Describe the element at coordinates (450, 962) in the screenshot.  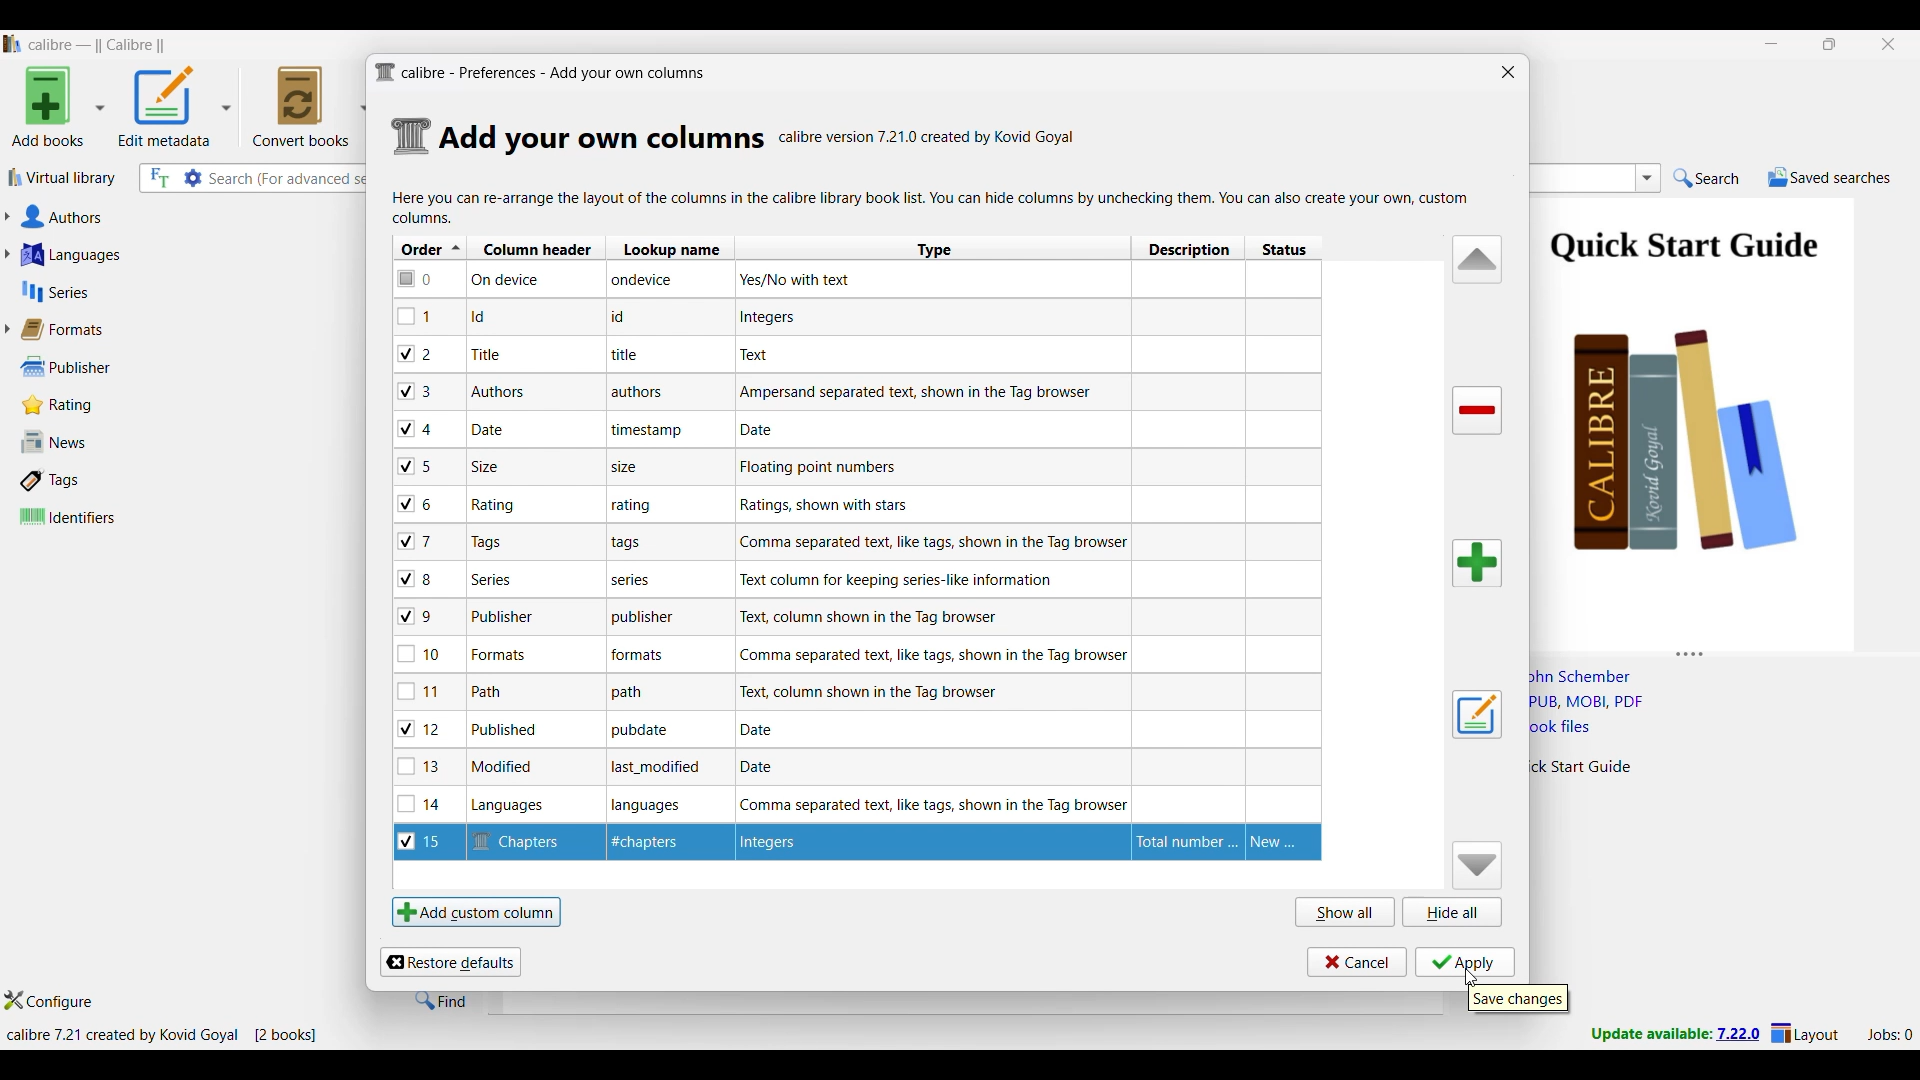
I see `Restore defaults` at that location.